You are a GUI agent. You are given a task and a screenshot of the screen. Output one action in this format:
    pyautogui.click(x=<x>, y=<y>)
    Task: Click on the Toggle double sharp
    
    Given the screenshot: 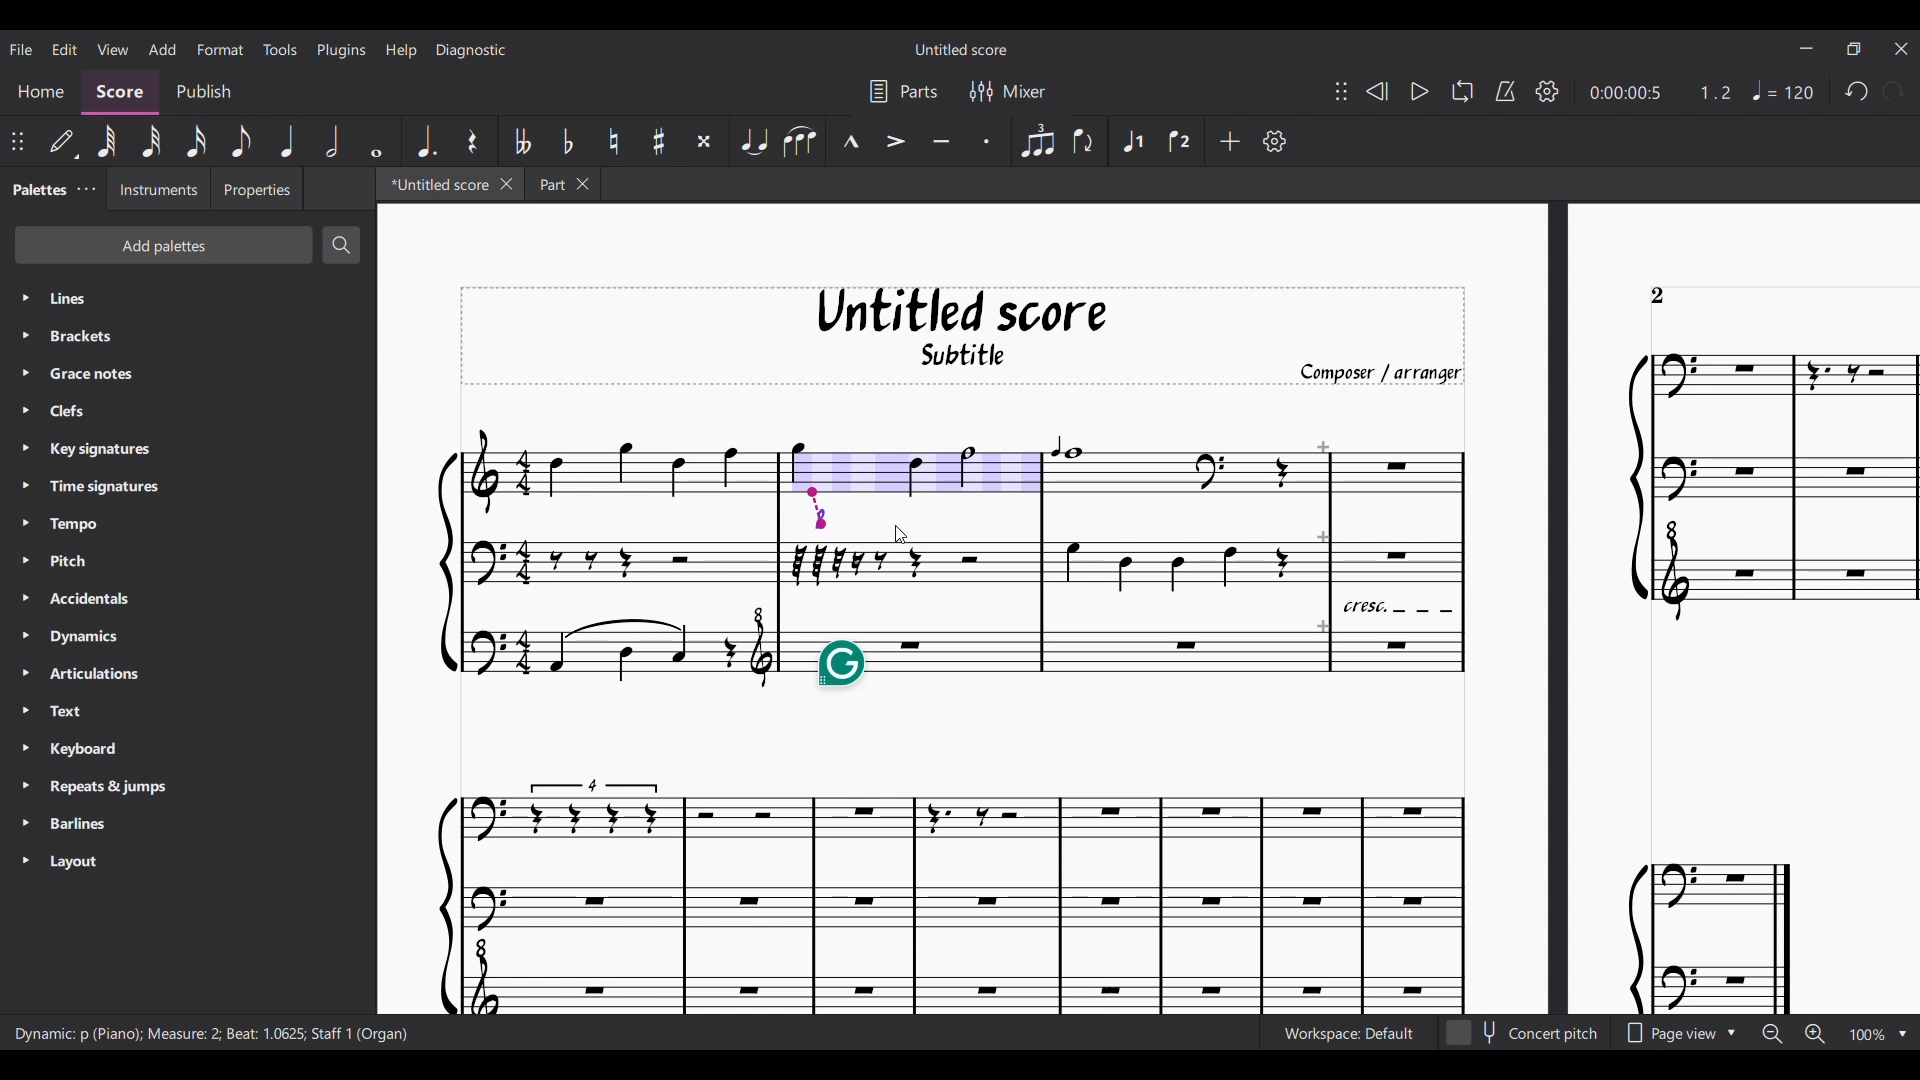 What is the action you would take?
    pyautogui.click(x=705, y=141)
    